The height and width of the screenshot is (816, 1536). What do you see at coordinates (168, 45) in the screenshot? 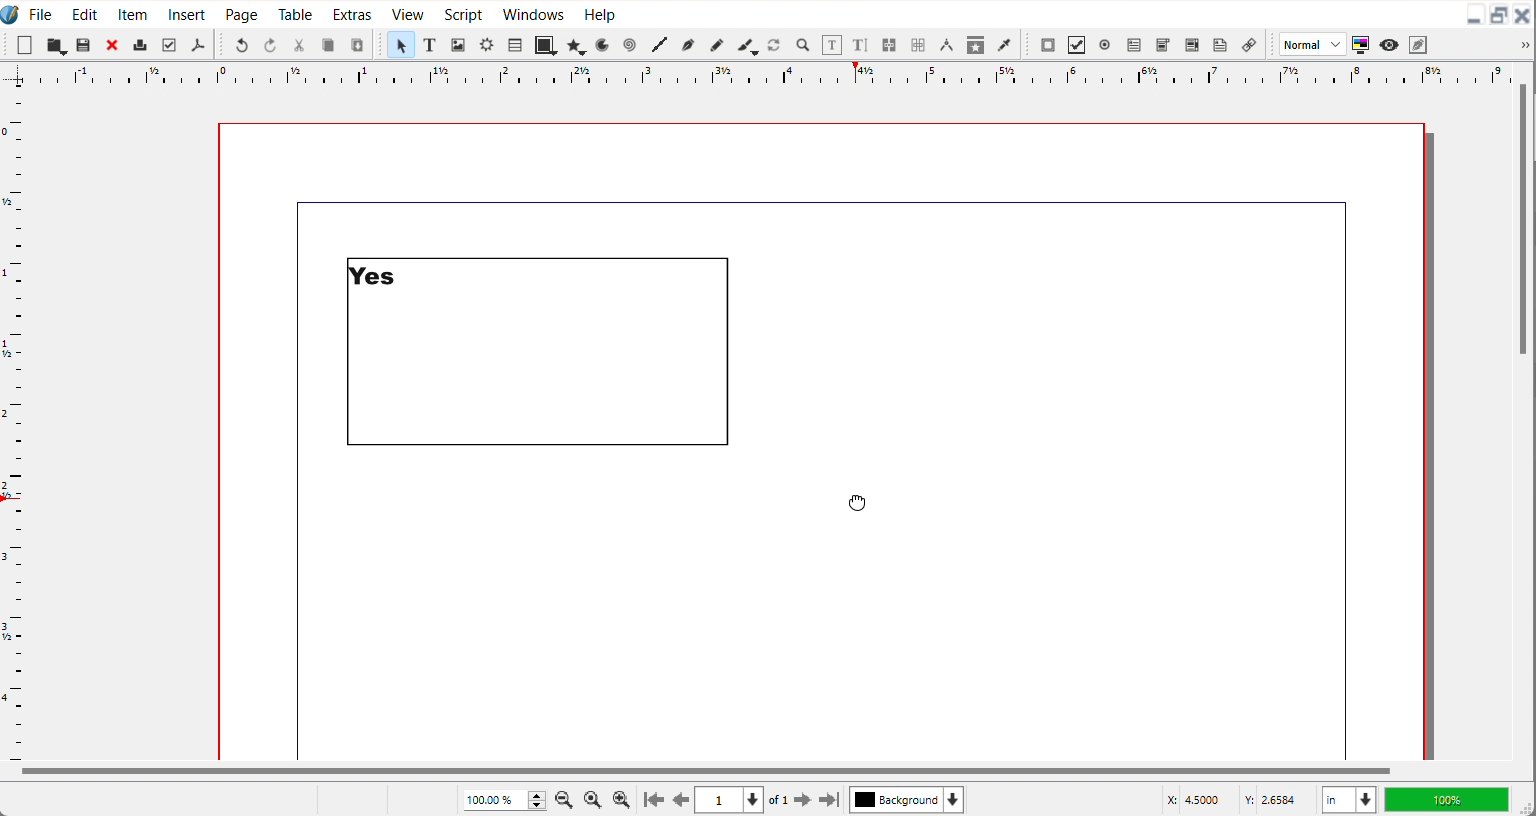
I see `Preflight verifier` at bounding box center [168, 45].